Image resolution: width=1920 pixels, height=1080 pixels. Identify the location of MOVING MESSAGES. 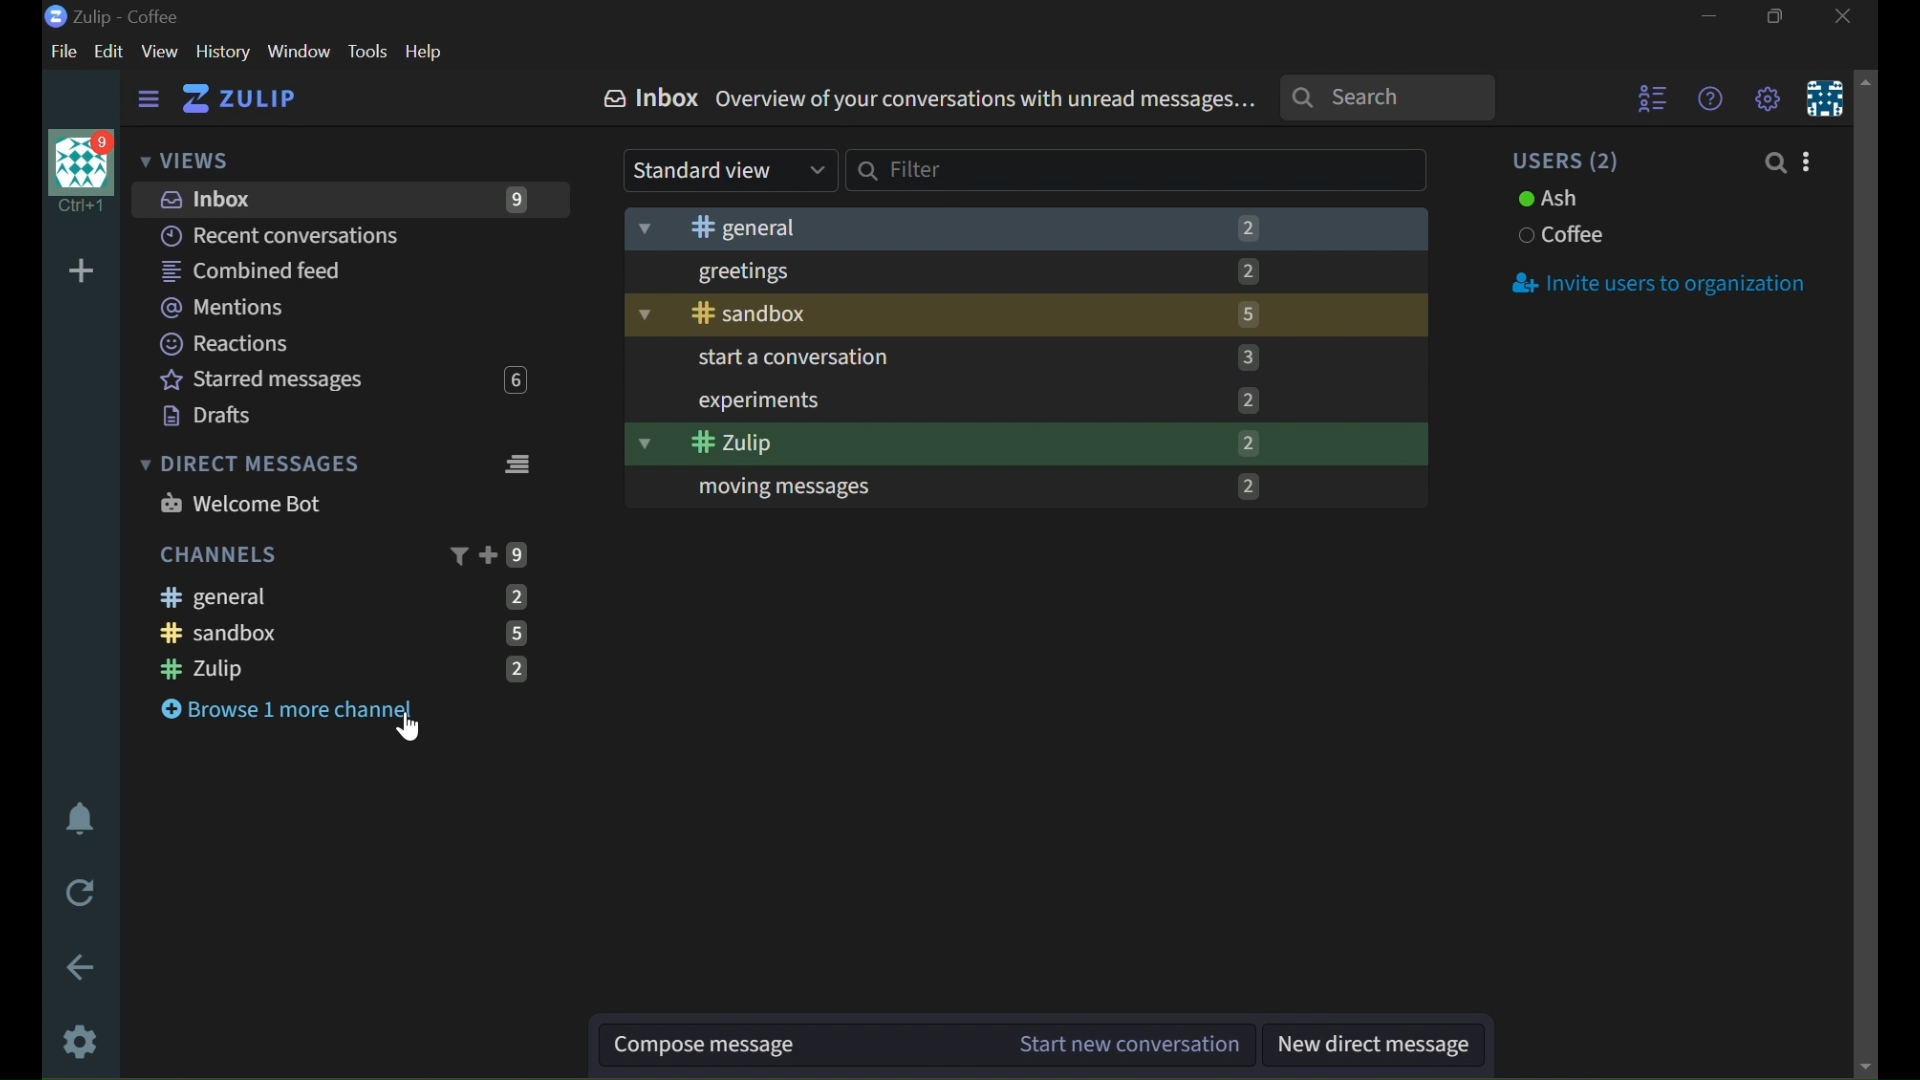
(1027, 487).